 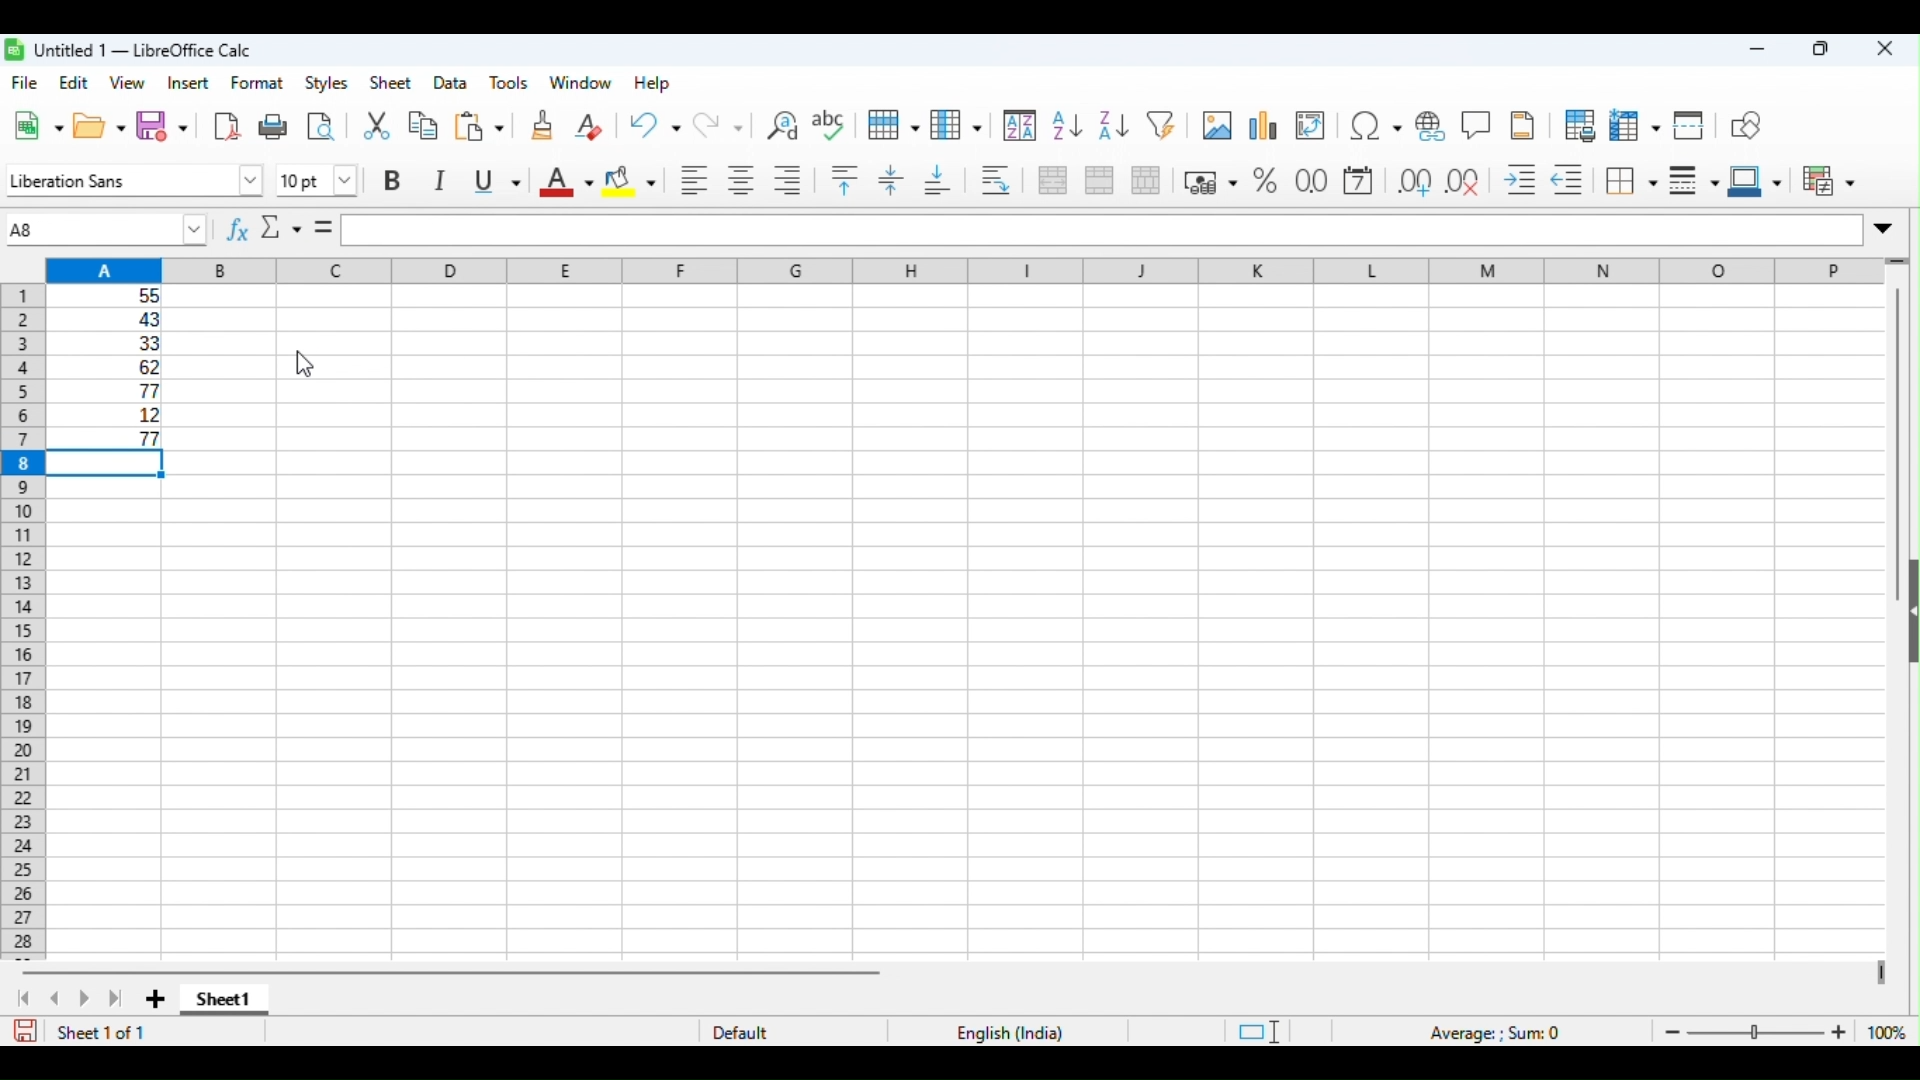 I want to click on unmerge cells, so click(x=1146, y=181).